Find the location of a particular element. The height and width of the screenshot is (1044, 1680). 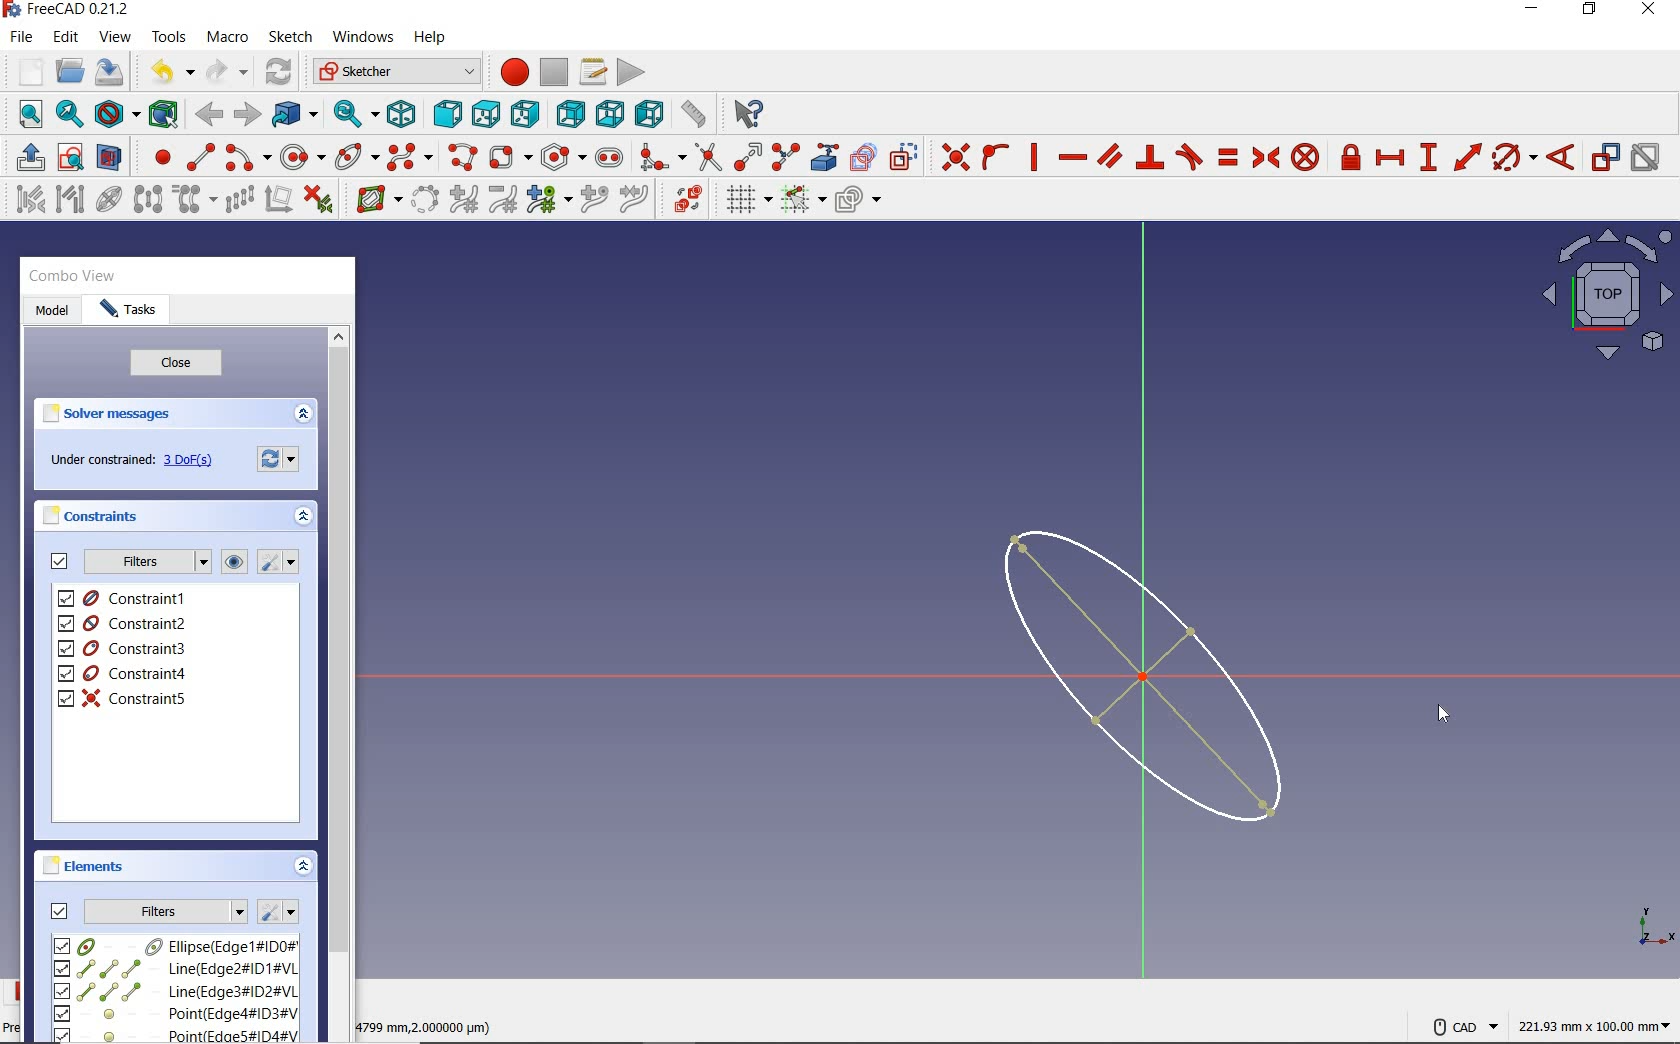

collapse is located at coordinates (305, 519).